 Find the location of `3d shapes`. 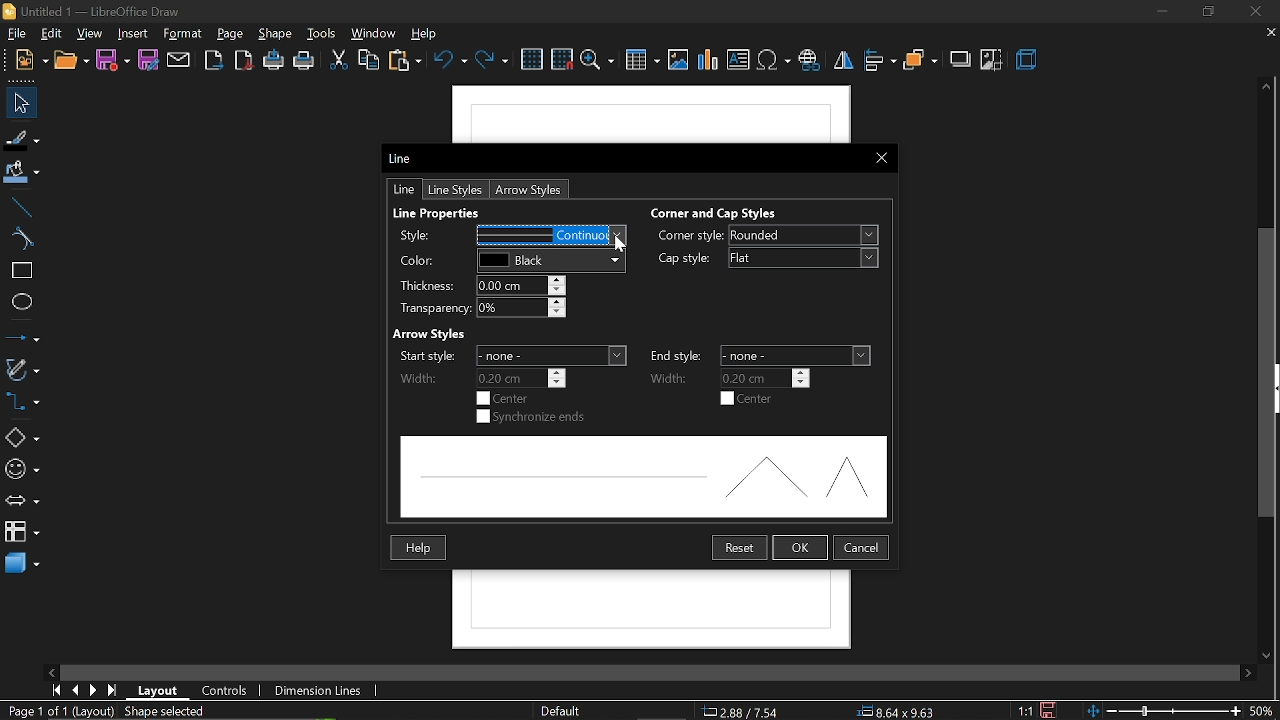

3d shapes is located at coordinates (21, 563).